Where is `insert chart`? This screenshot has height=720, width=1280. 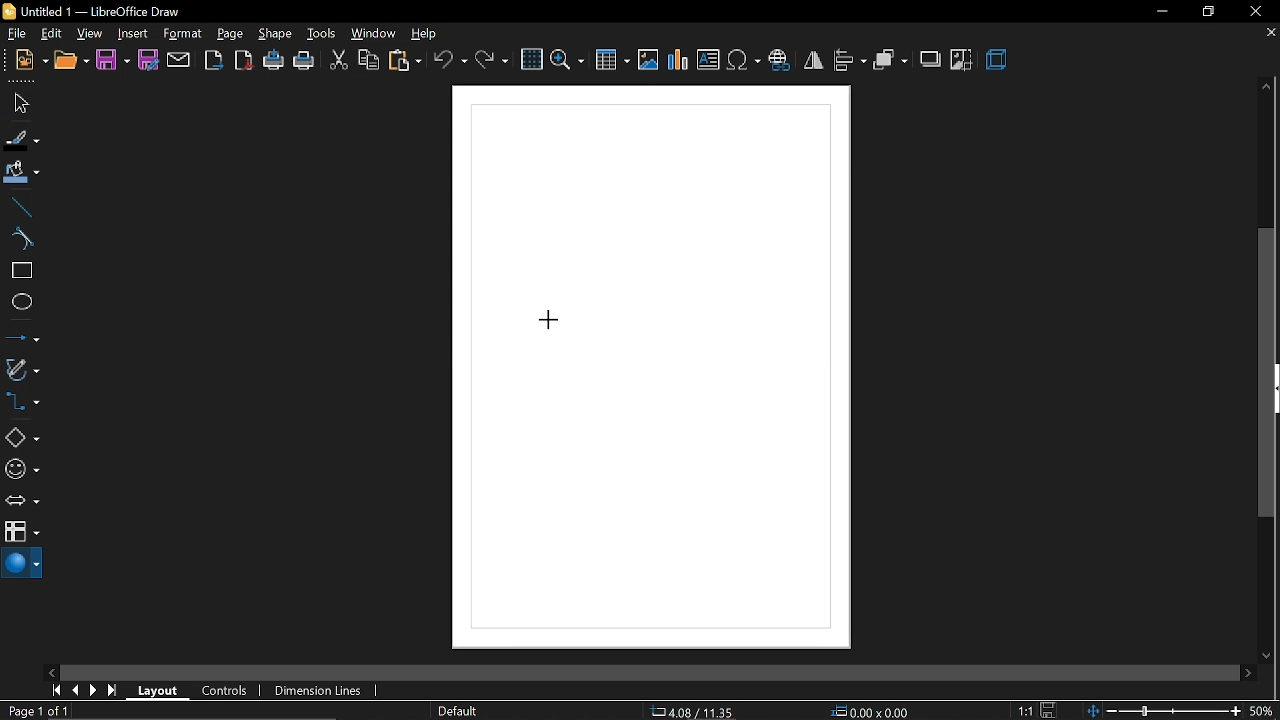 insert chart is located at coordinates (678, 60).